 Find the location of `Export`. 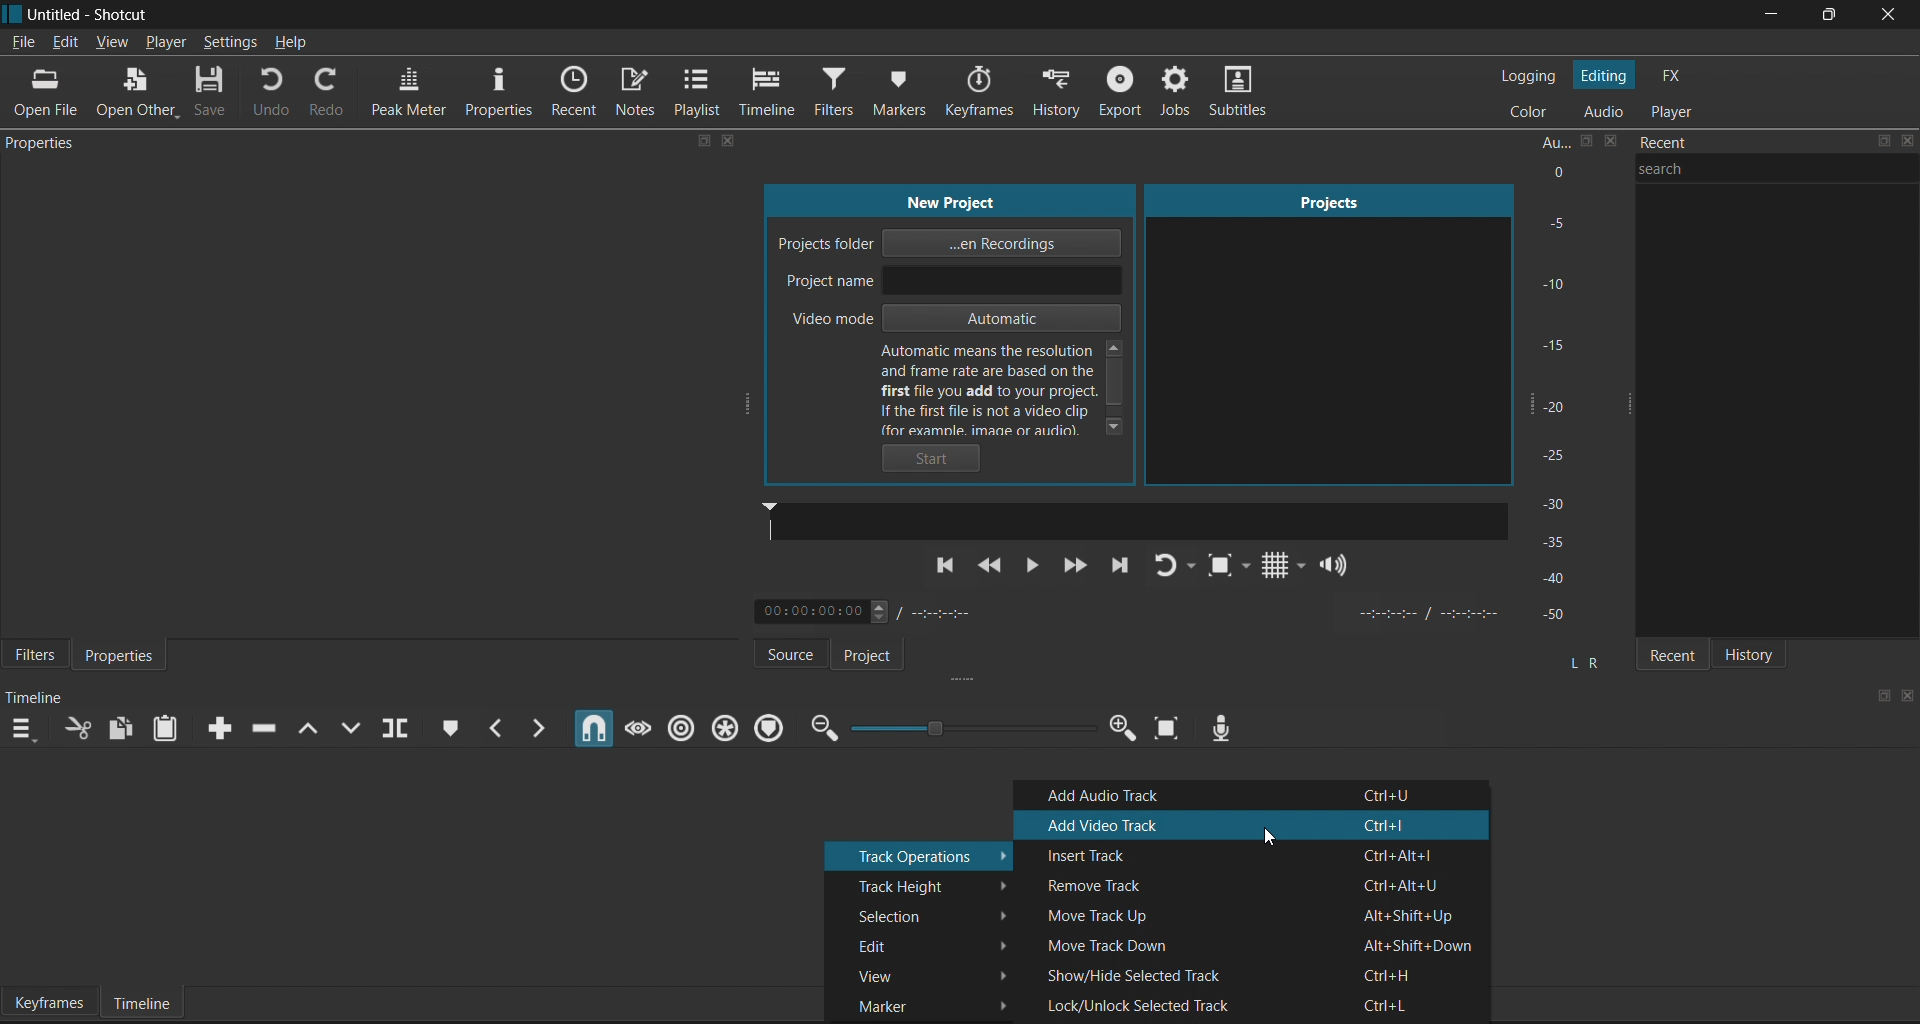

Export is located at coordinates (1122, 95).